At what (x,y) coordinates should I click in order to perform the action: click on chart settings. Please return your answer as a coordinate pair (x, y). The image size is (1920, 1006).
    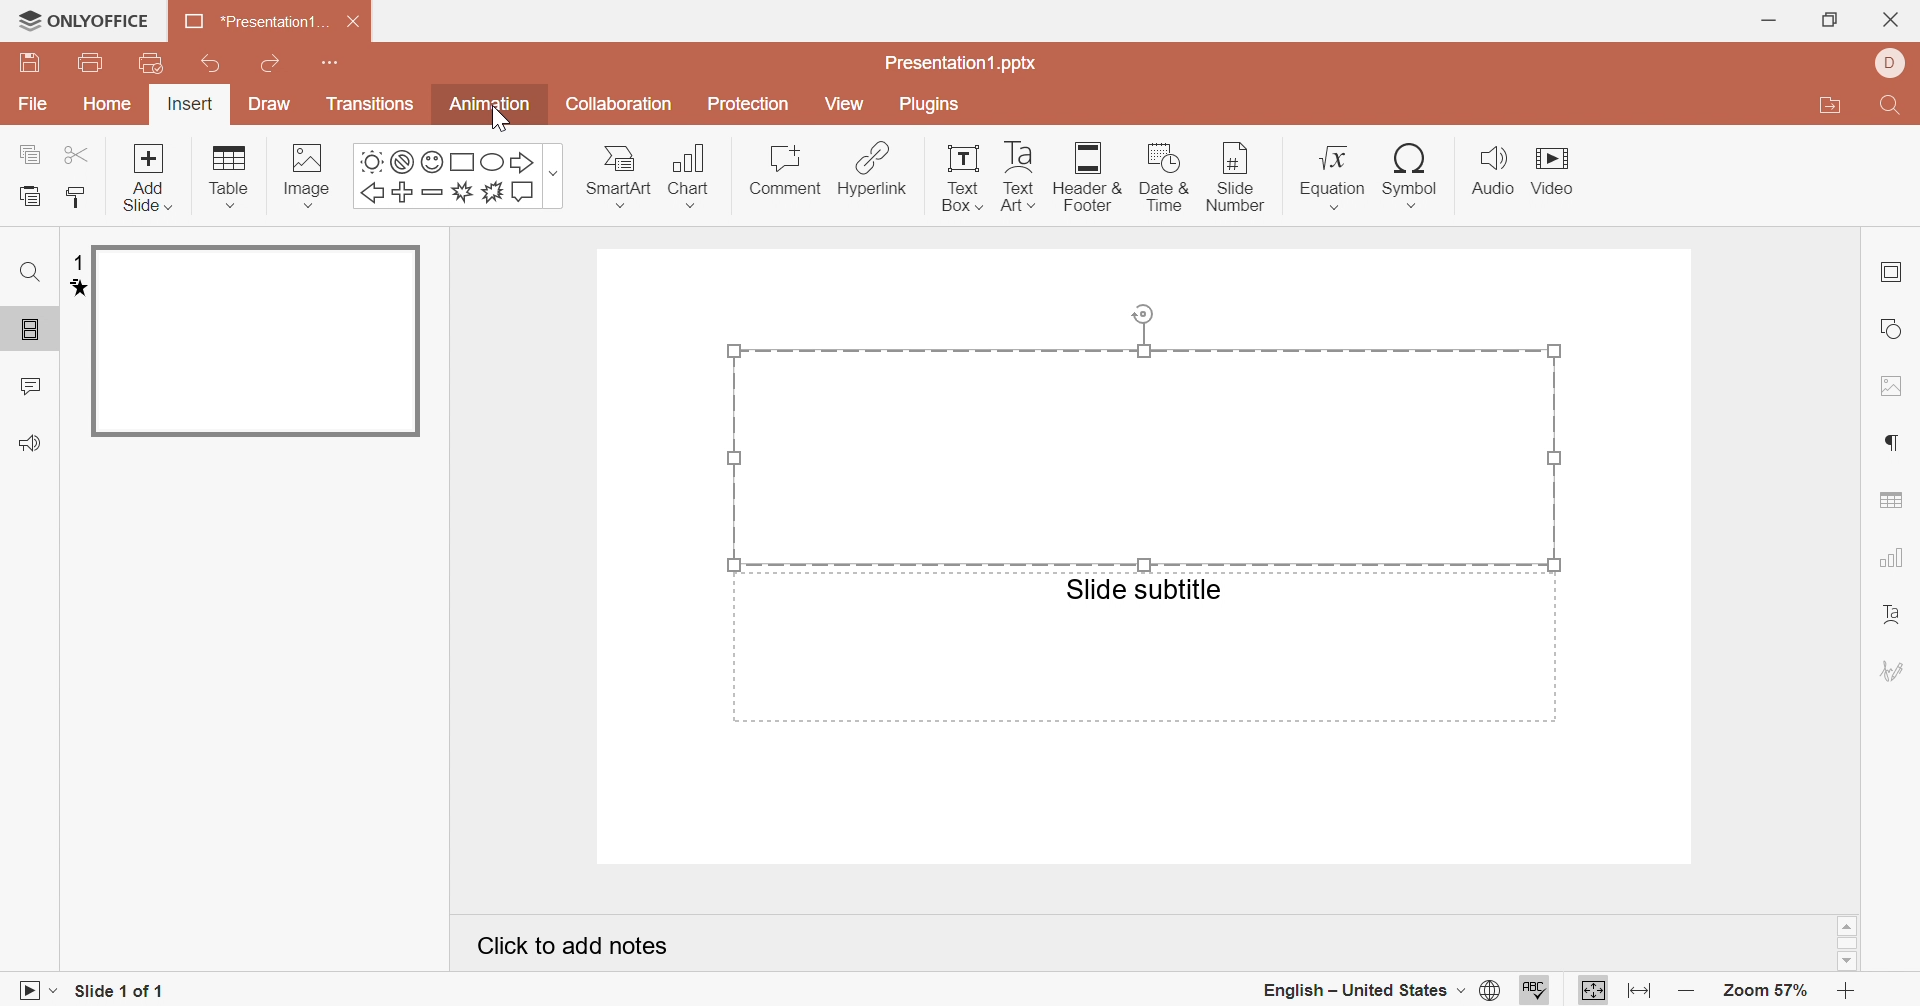
    Looking at the image, I should click on (1893, 556).